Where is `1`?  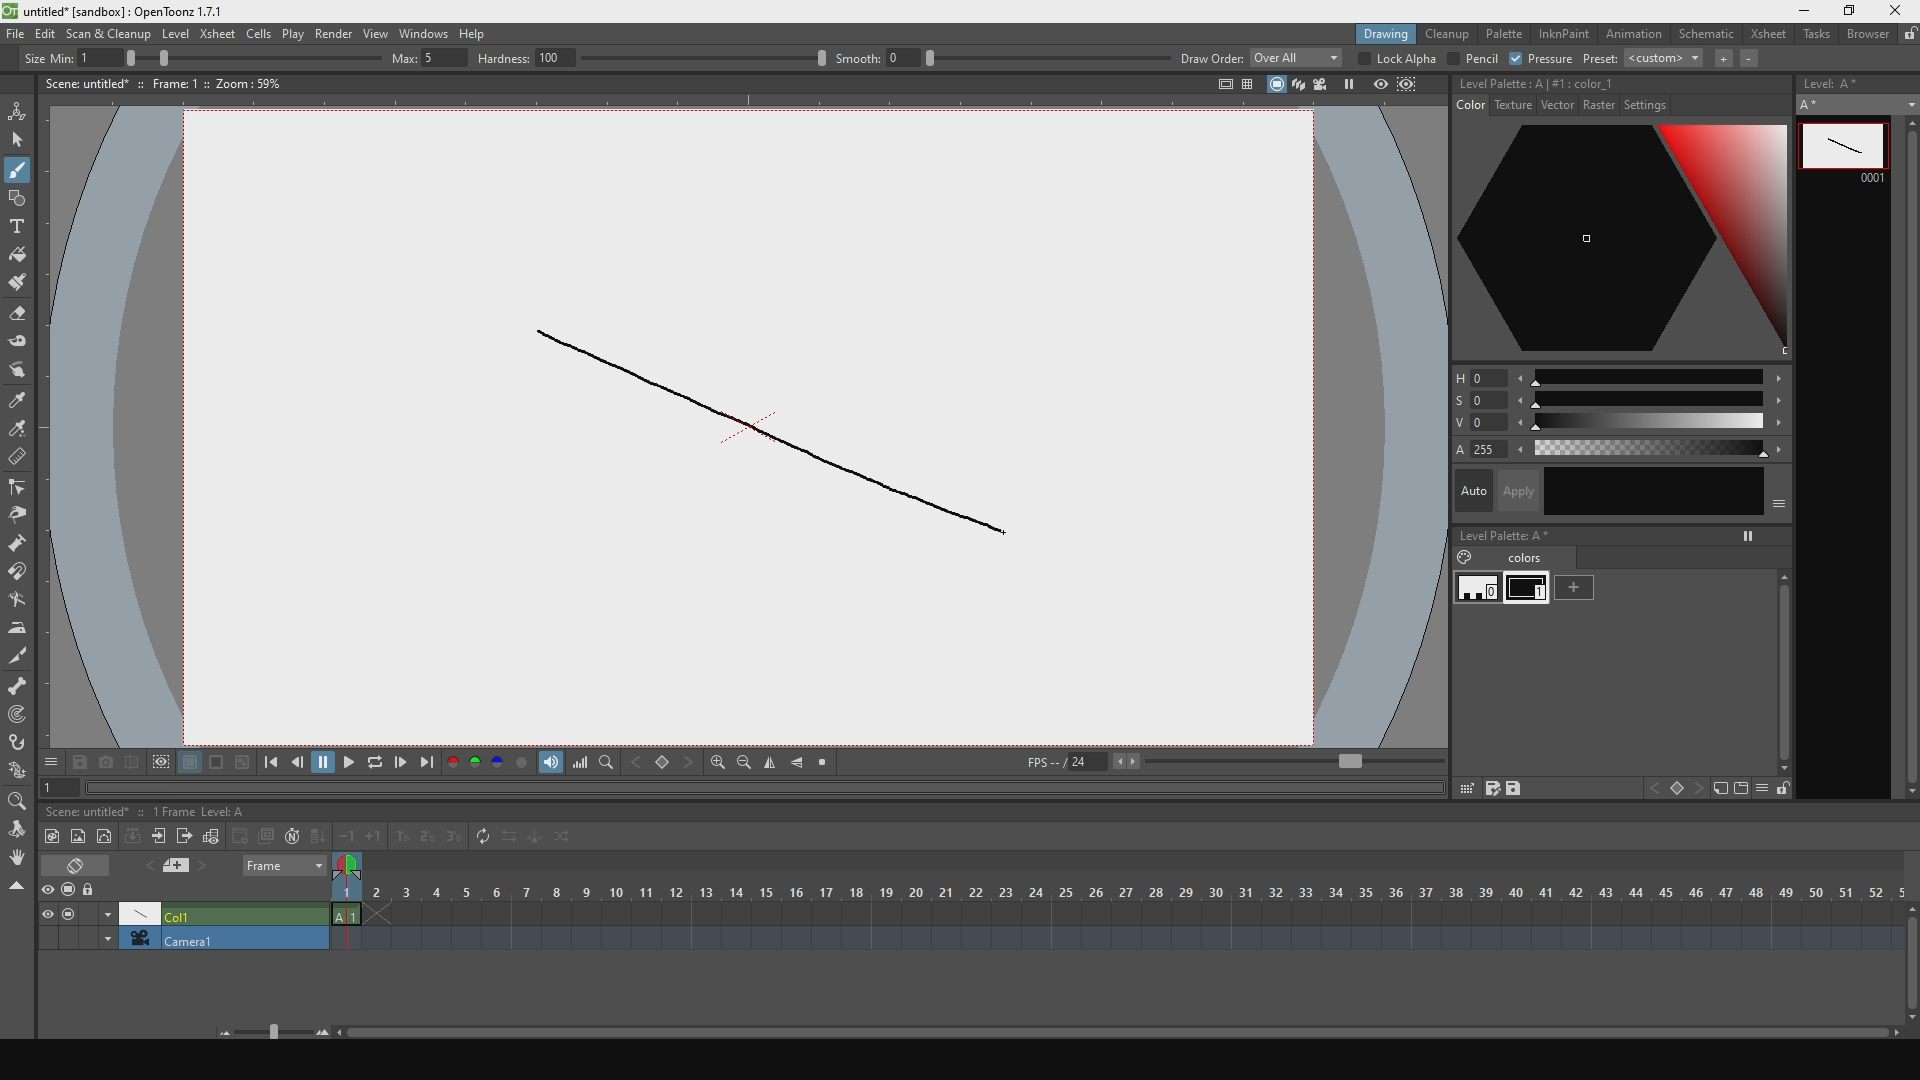 1 is located at coordinates (52, 788).